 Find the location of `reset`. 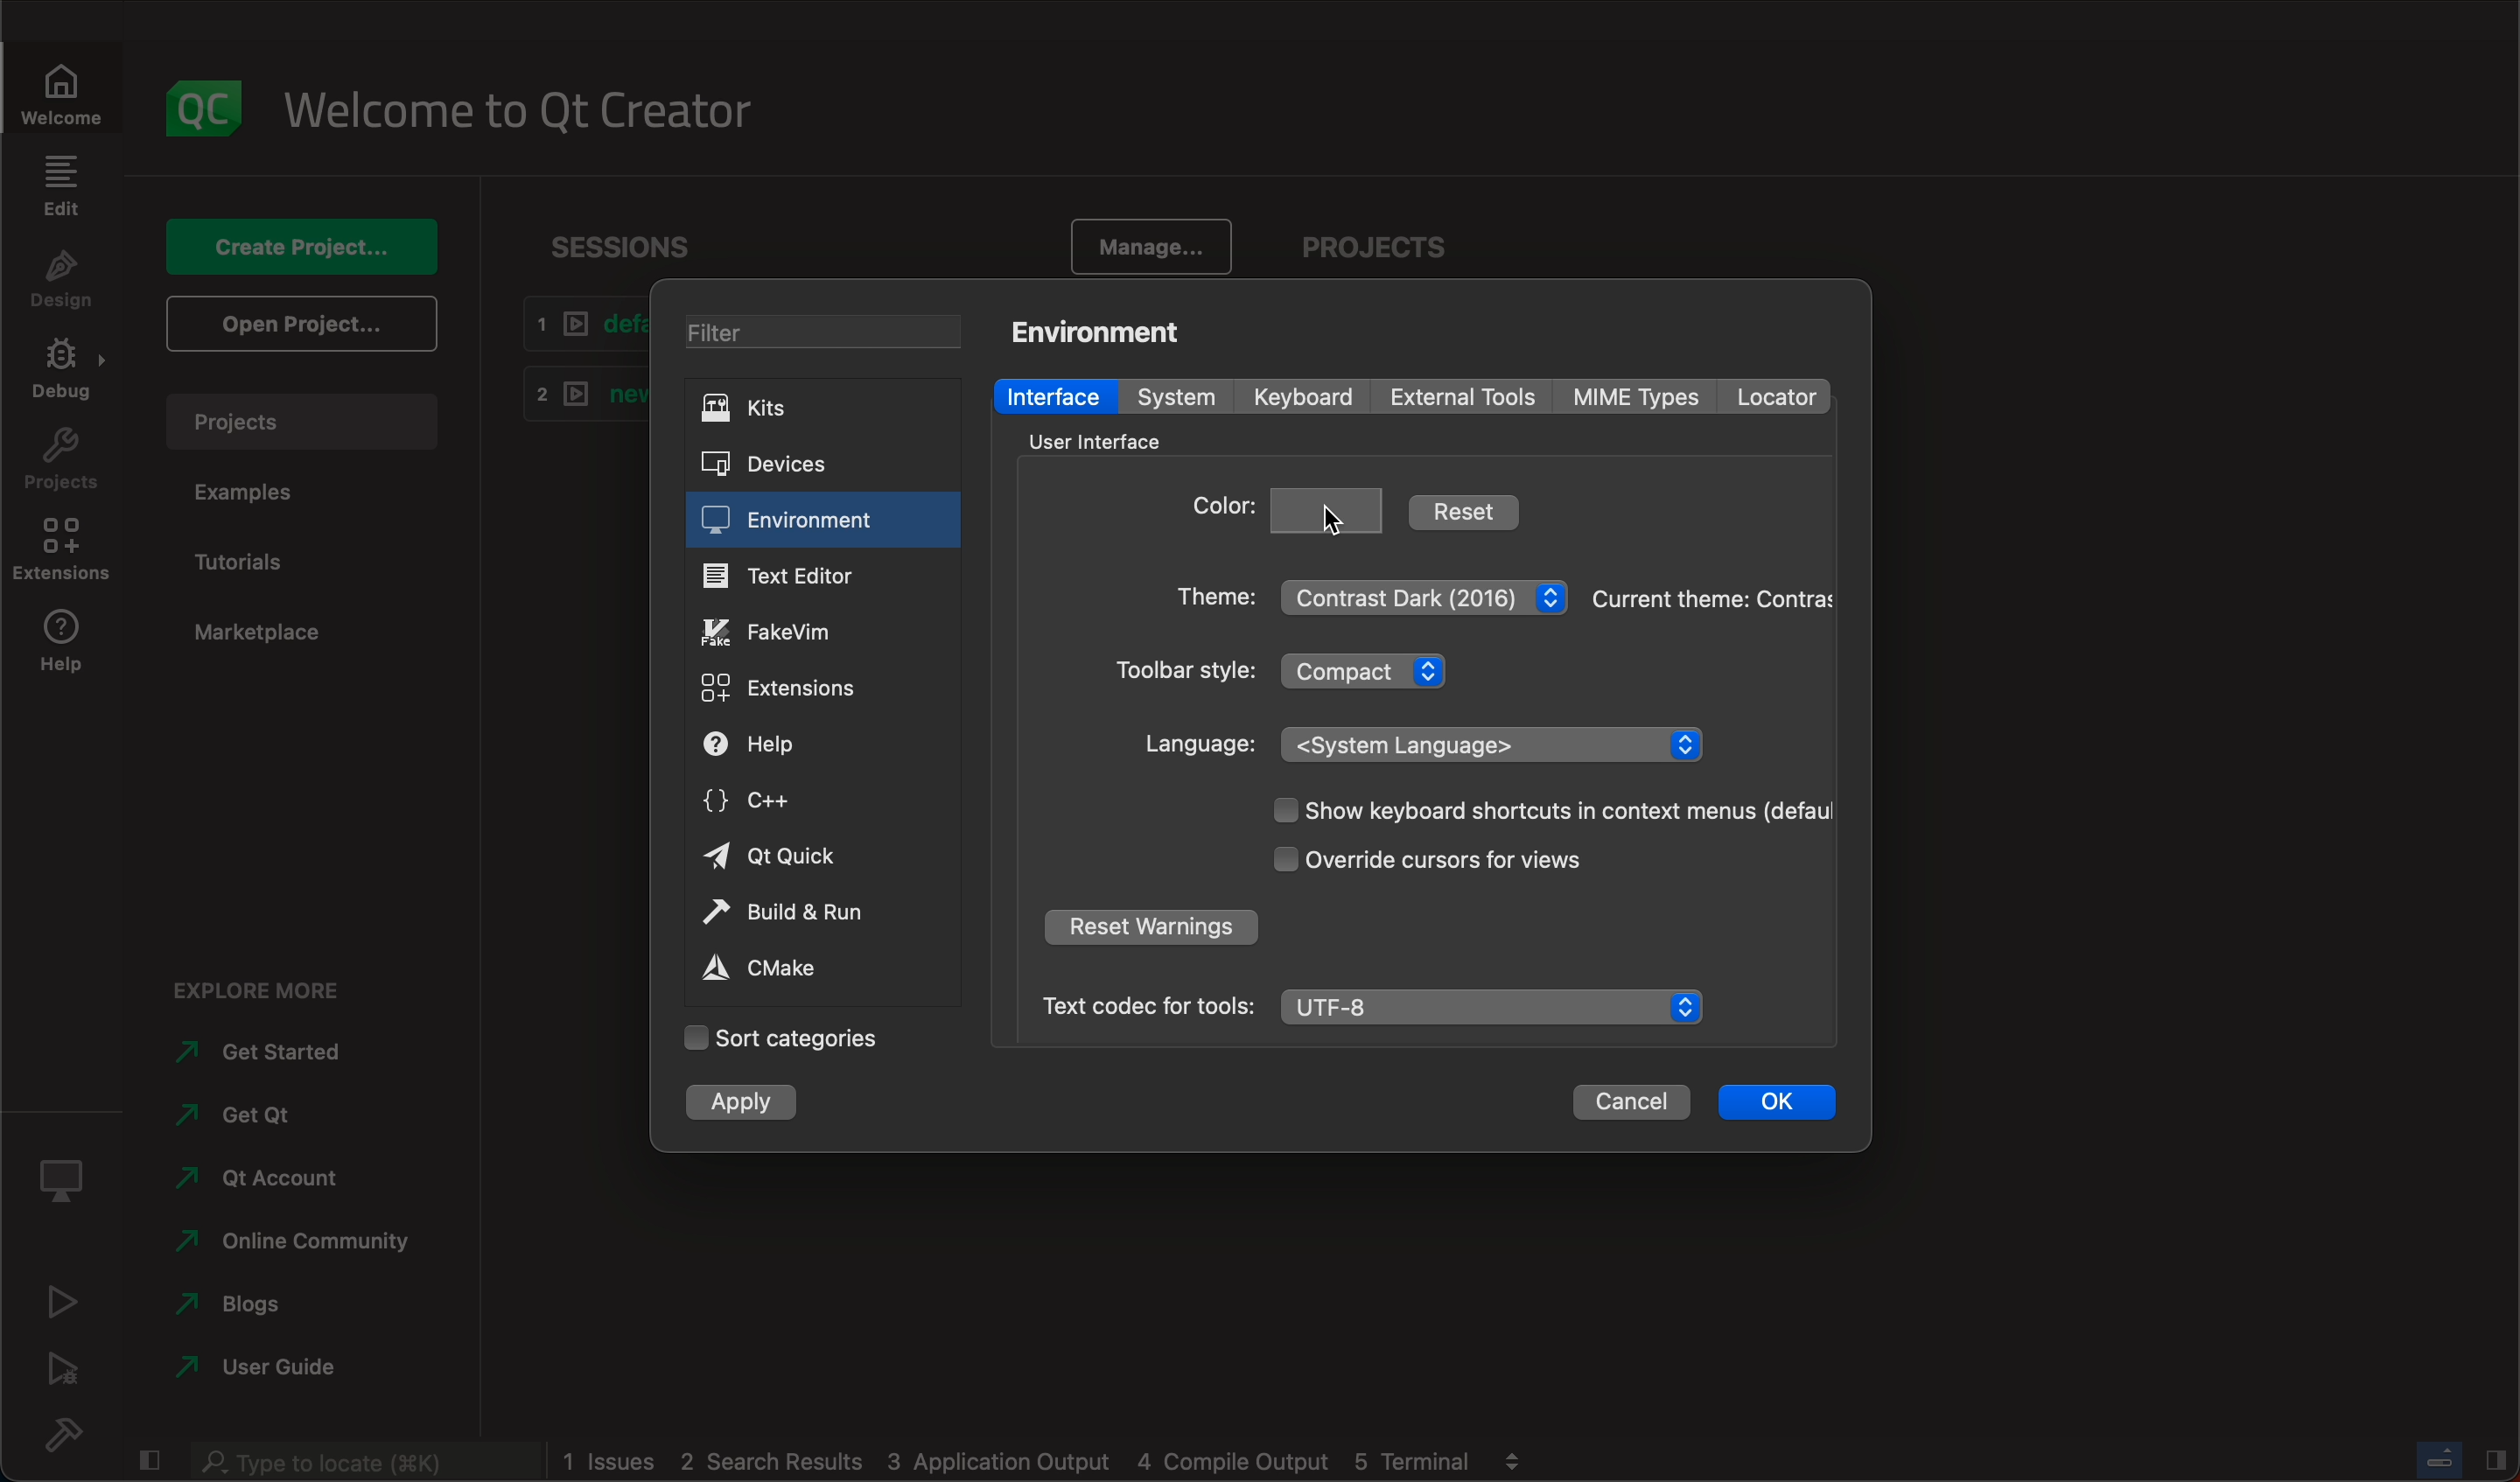

reset is located at coordinates (1465, 510).